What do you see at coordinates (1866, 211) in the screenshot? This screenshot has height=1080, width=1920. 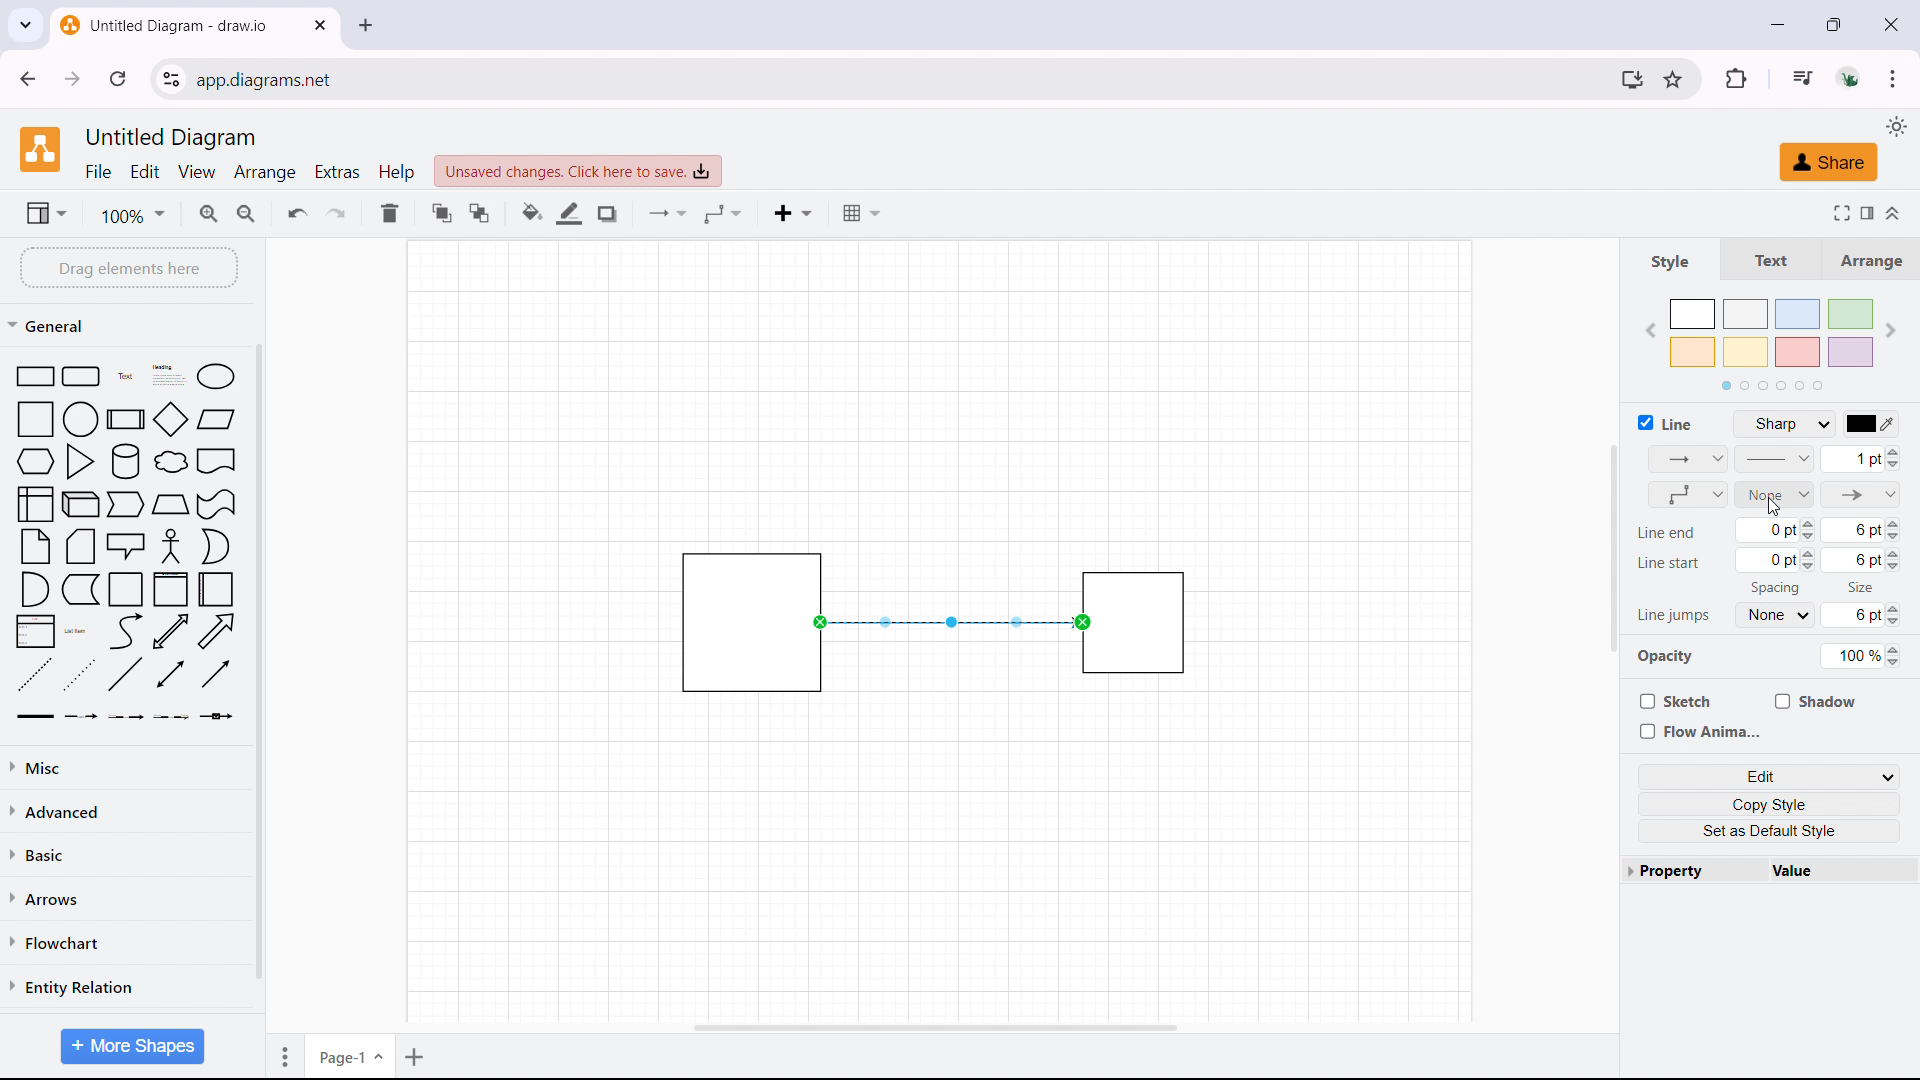 I see `format` at bounding box center [1866, 211].